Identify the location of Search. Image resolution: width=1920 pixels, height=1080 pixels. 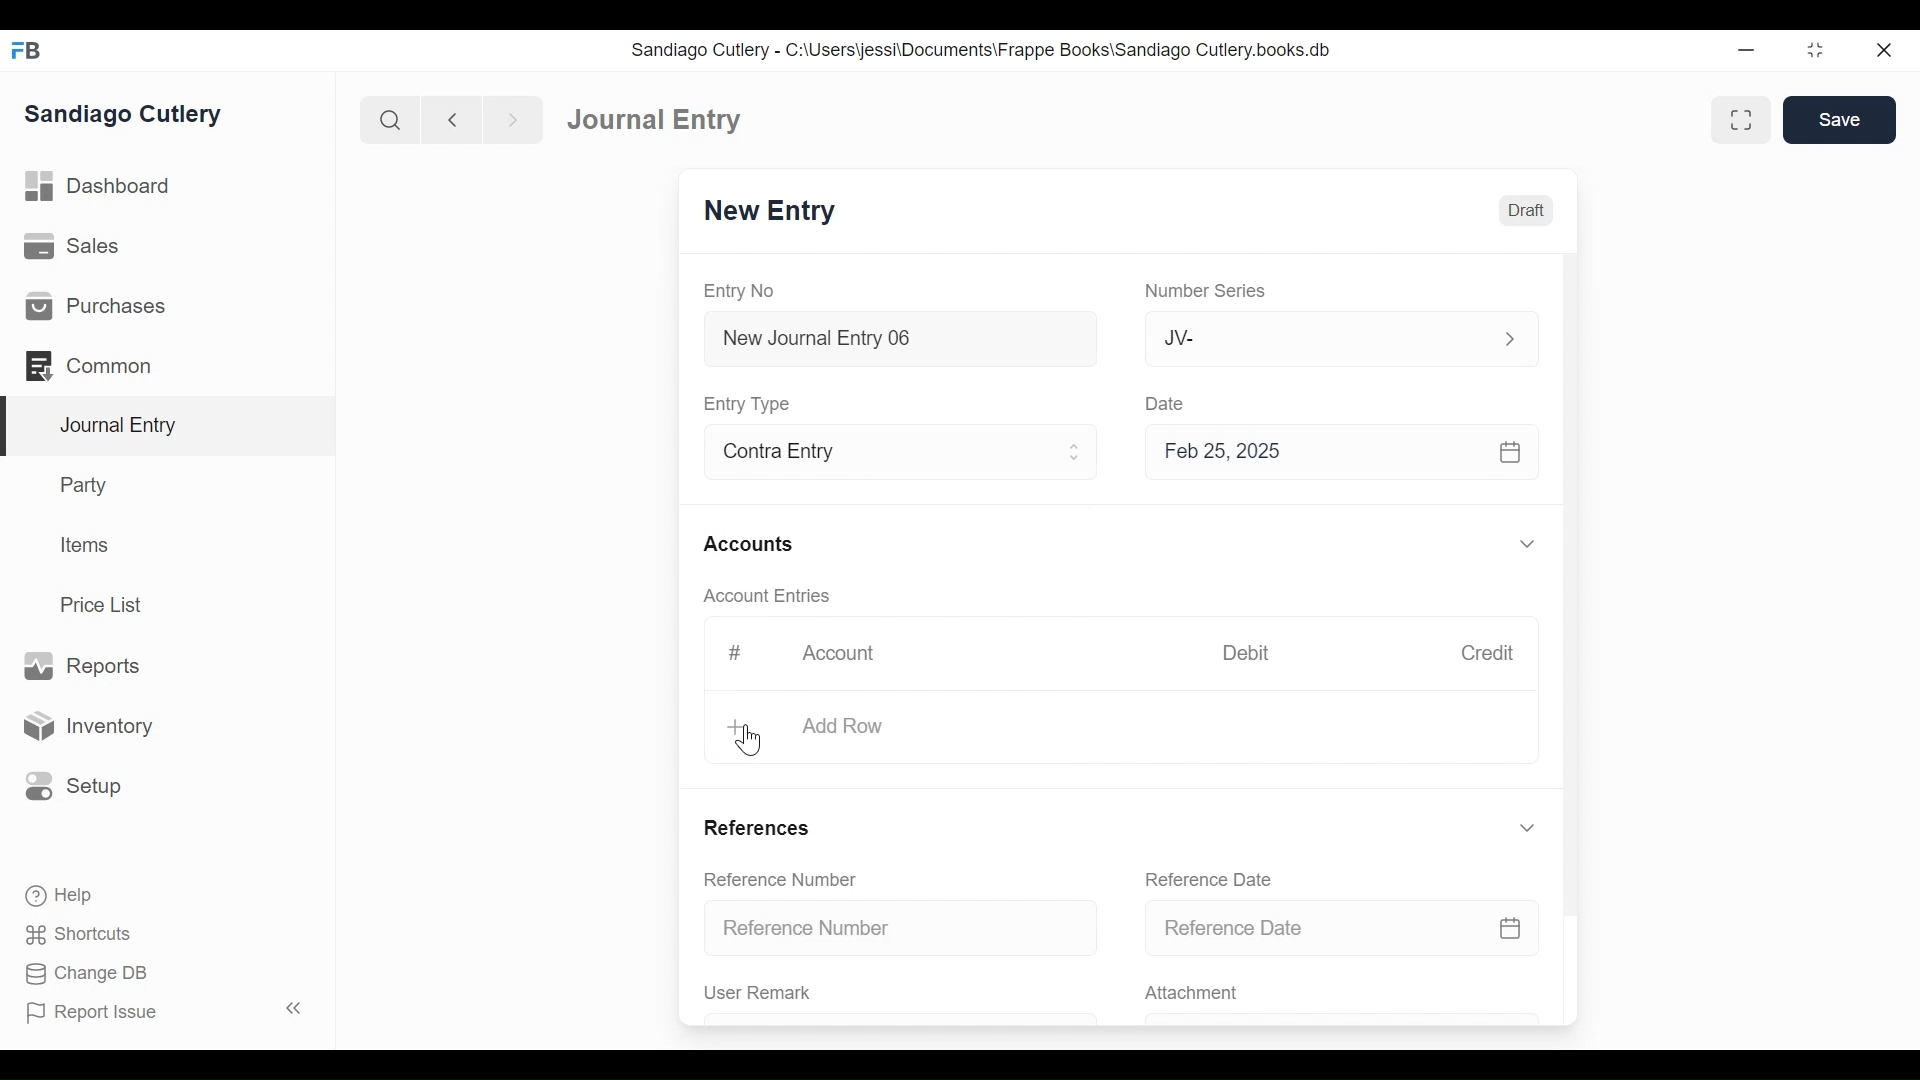
(391, 120).